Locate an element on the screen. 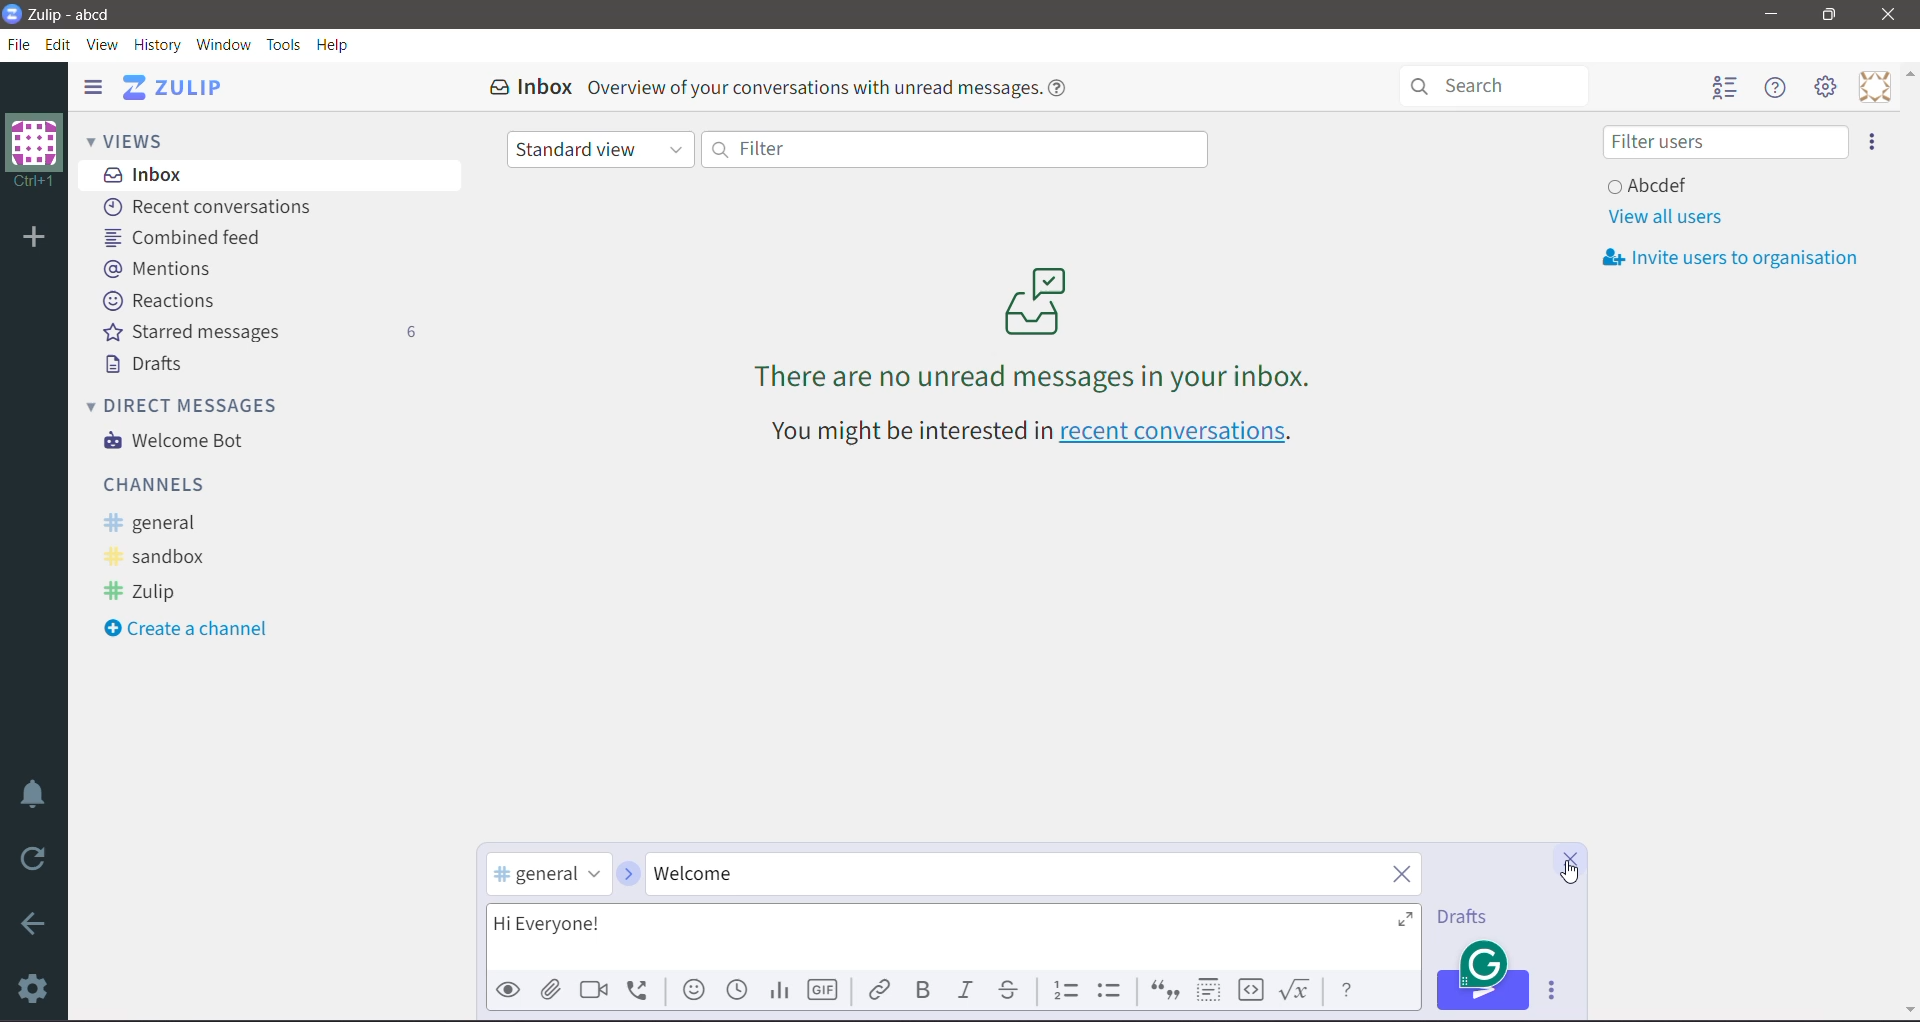 This screenshot has width=1920, height=1022. Add organization is located at coordinates (32, 239).